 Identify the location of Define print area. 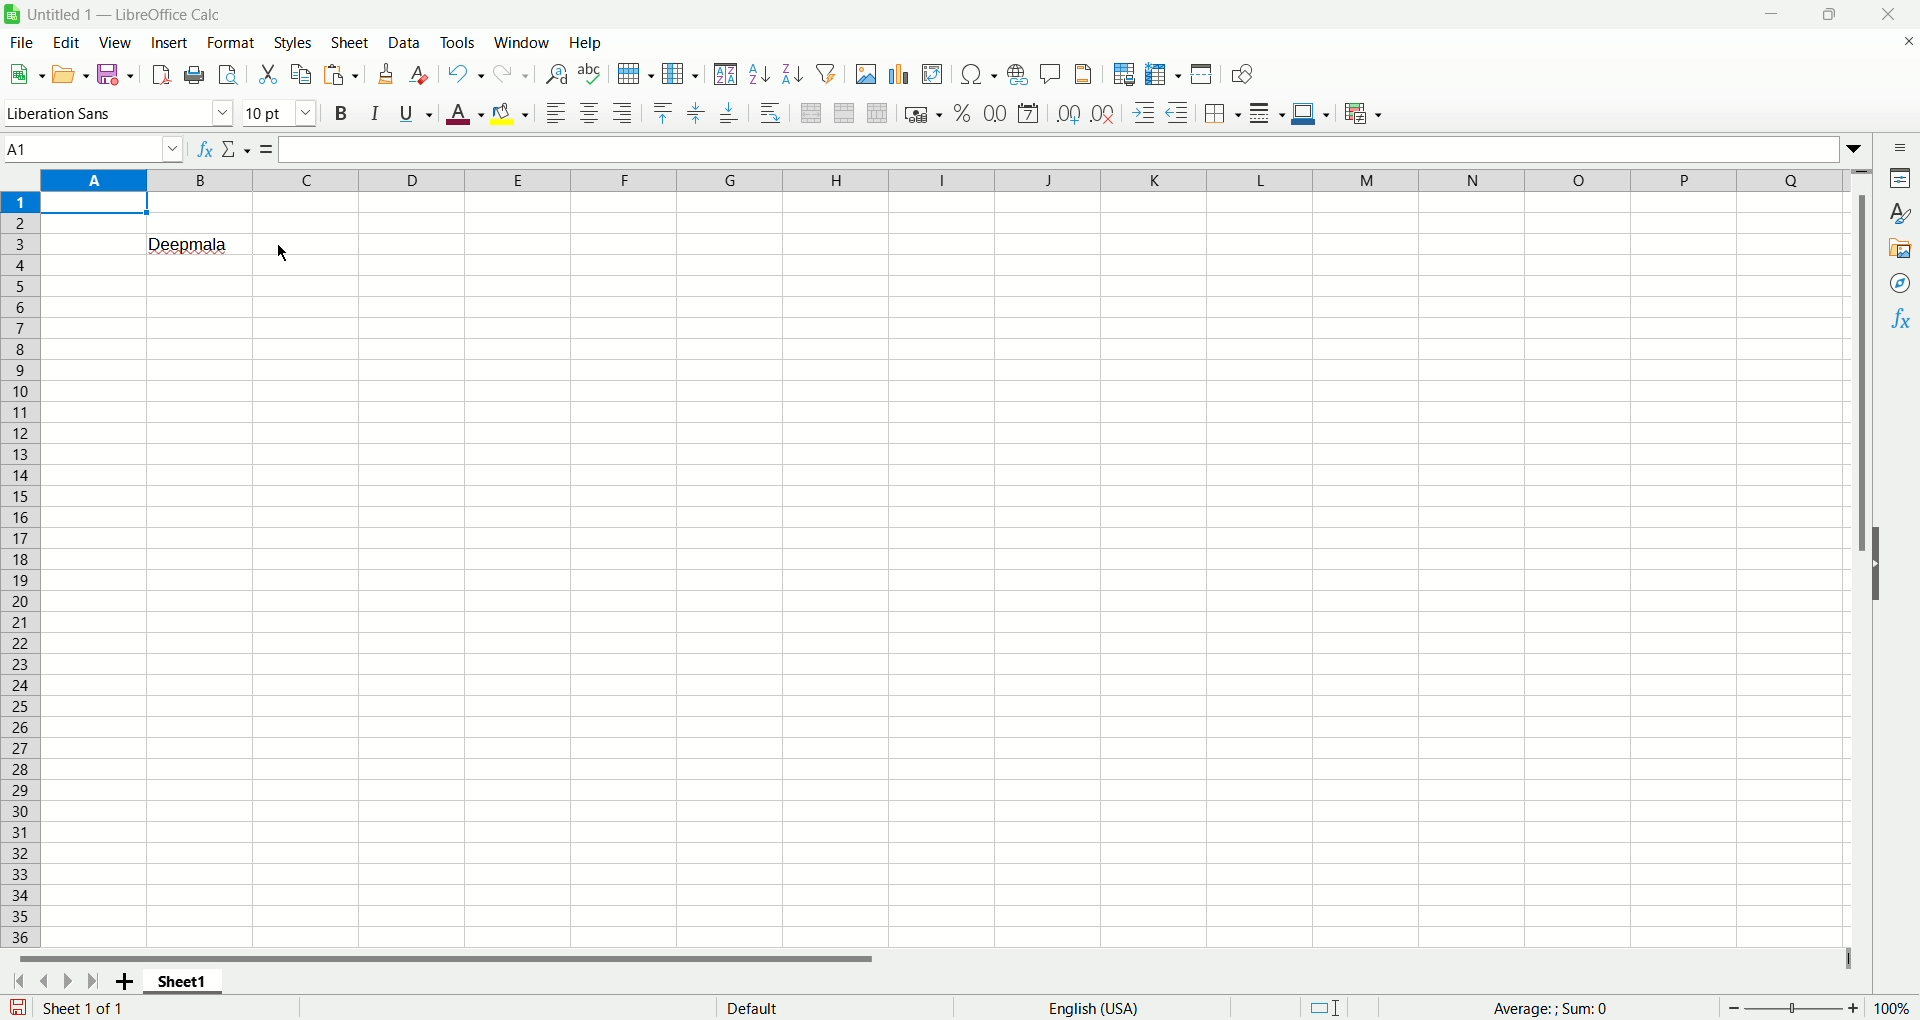
(1125, 74).